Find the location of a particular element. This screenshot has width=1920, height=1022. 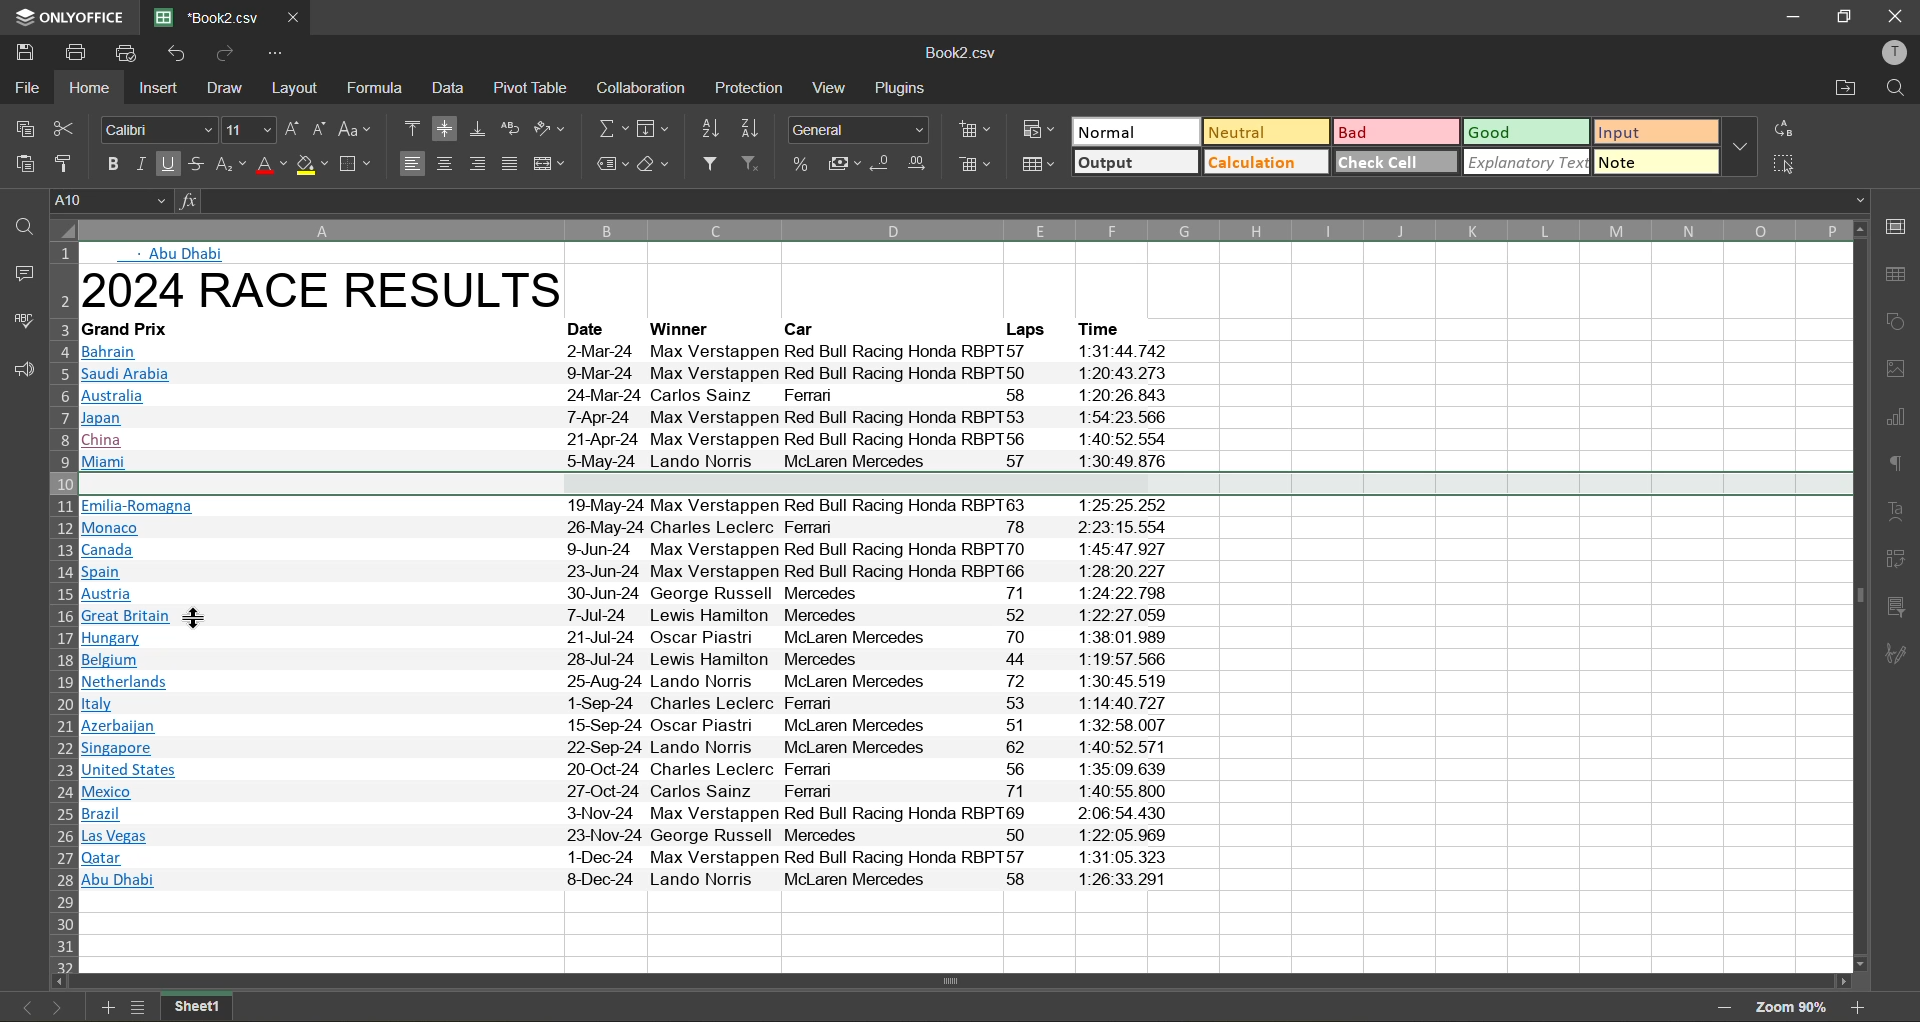

comments is located at coordinates (20, 277).